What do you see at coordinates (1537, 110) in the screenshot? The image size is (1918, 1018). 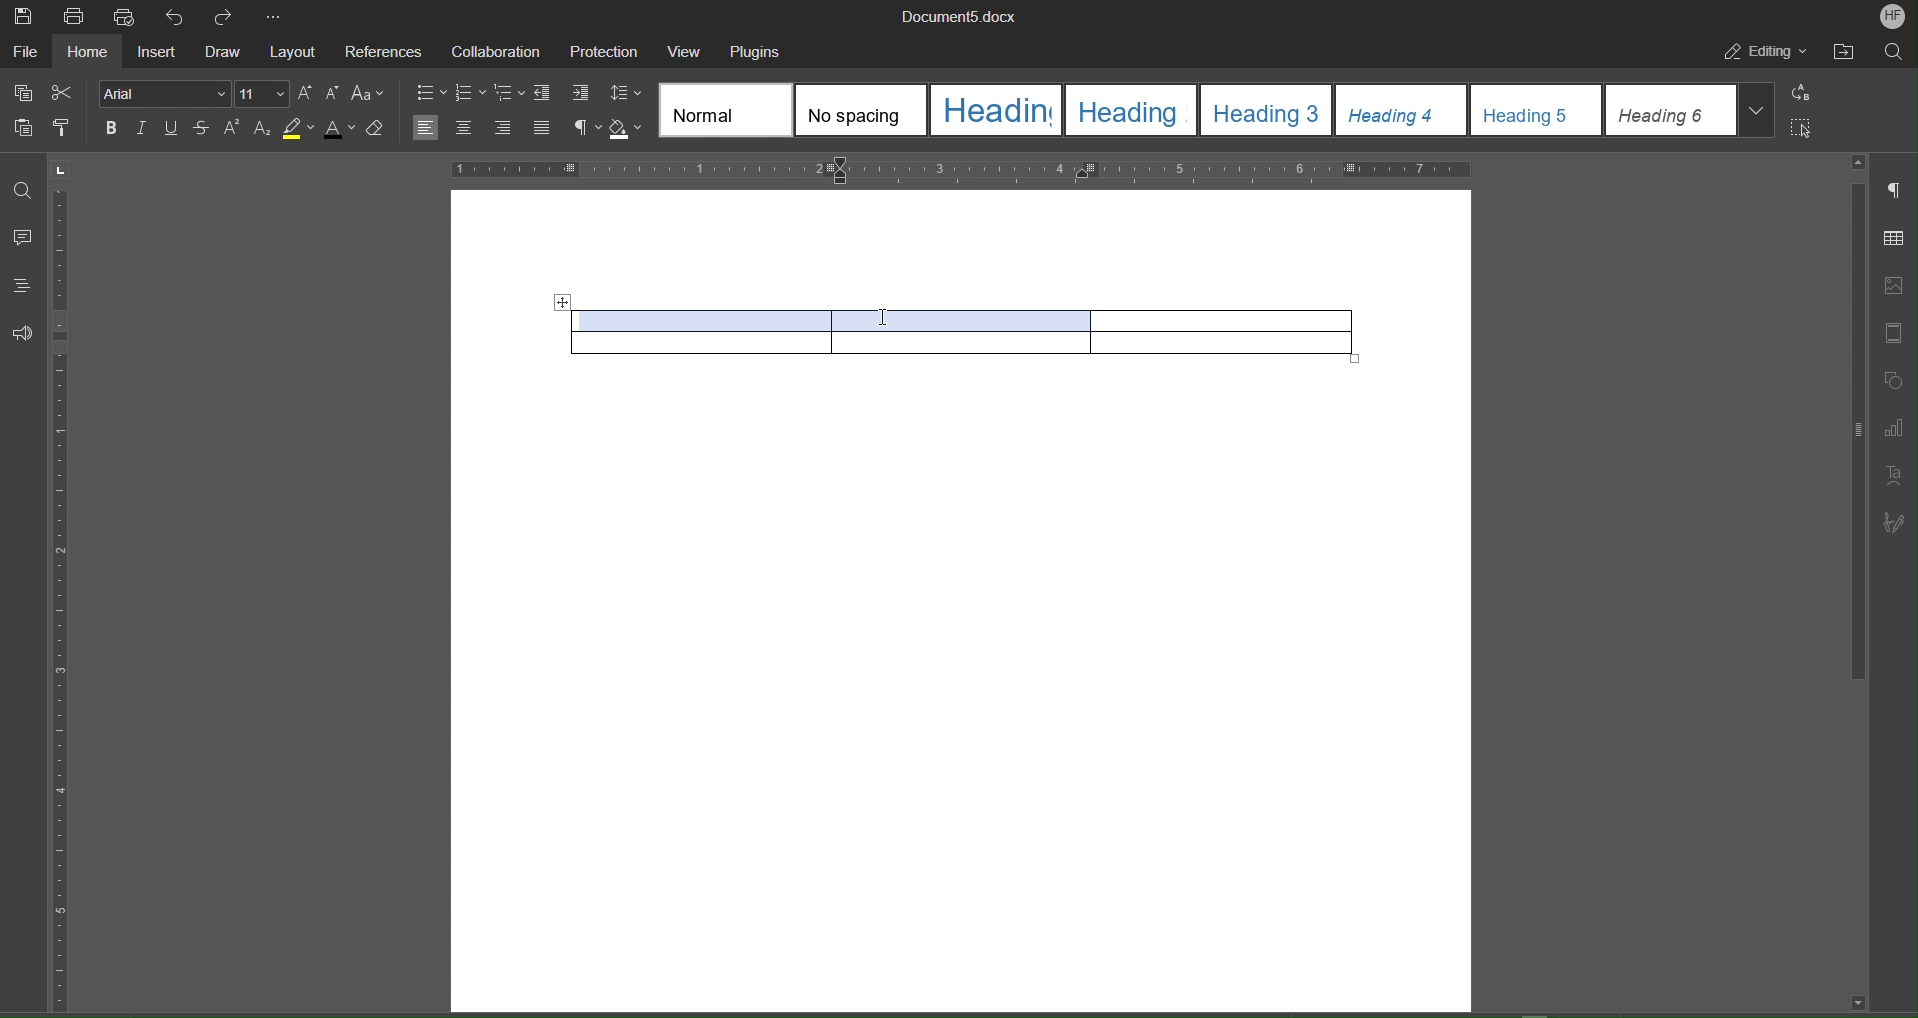 I see `heading 5` at bounding box center [1537, 110].